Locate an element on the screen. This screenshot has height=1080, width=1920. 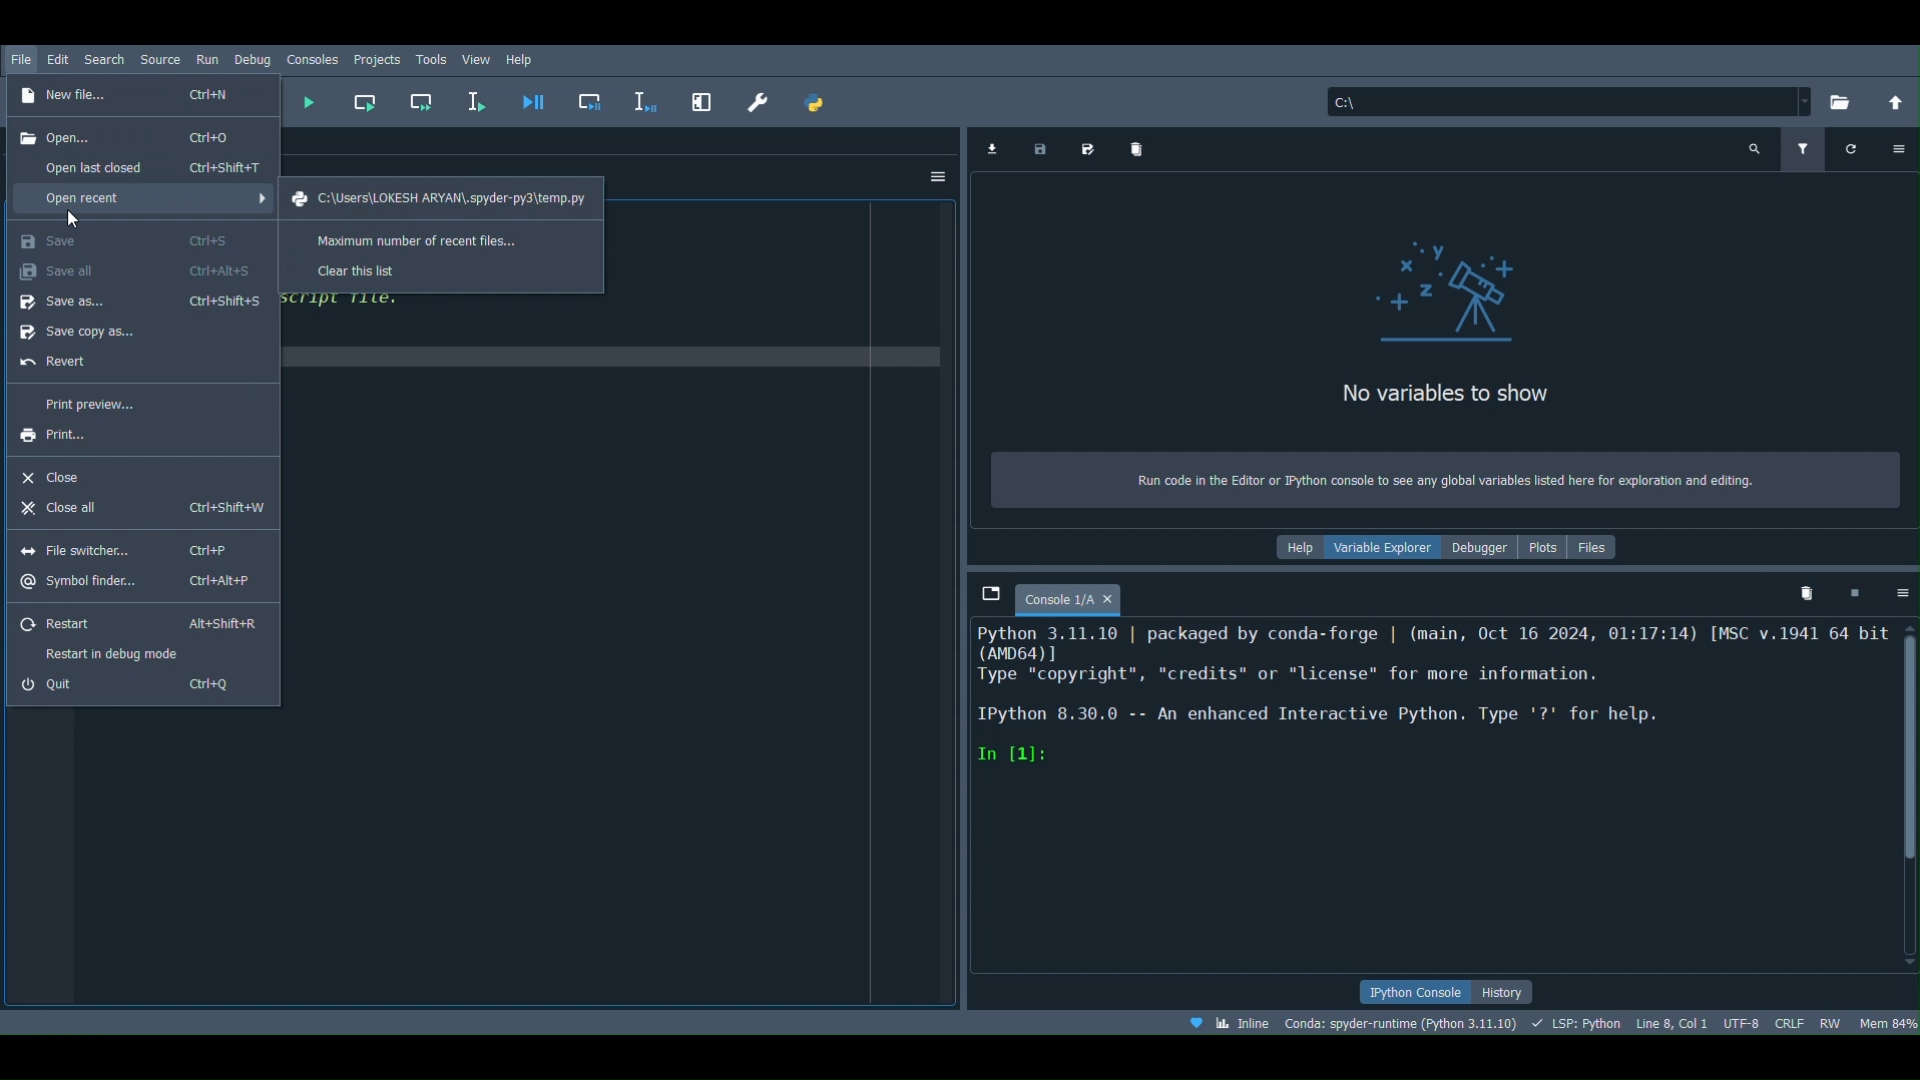
Open is located at coordinates (138, 135).